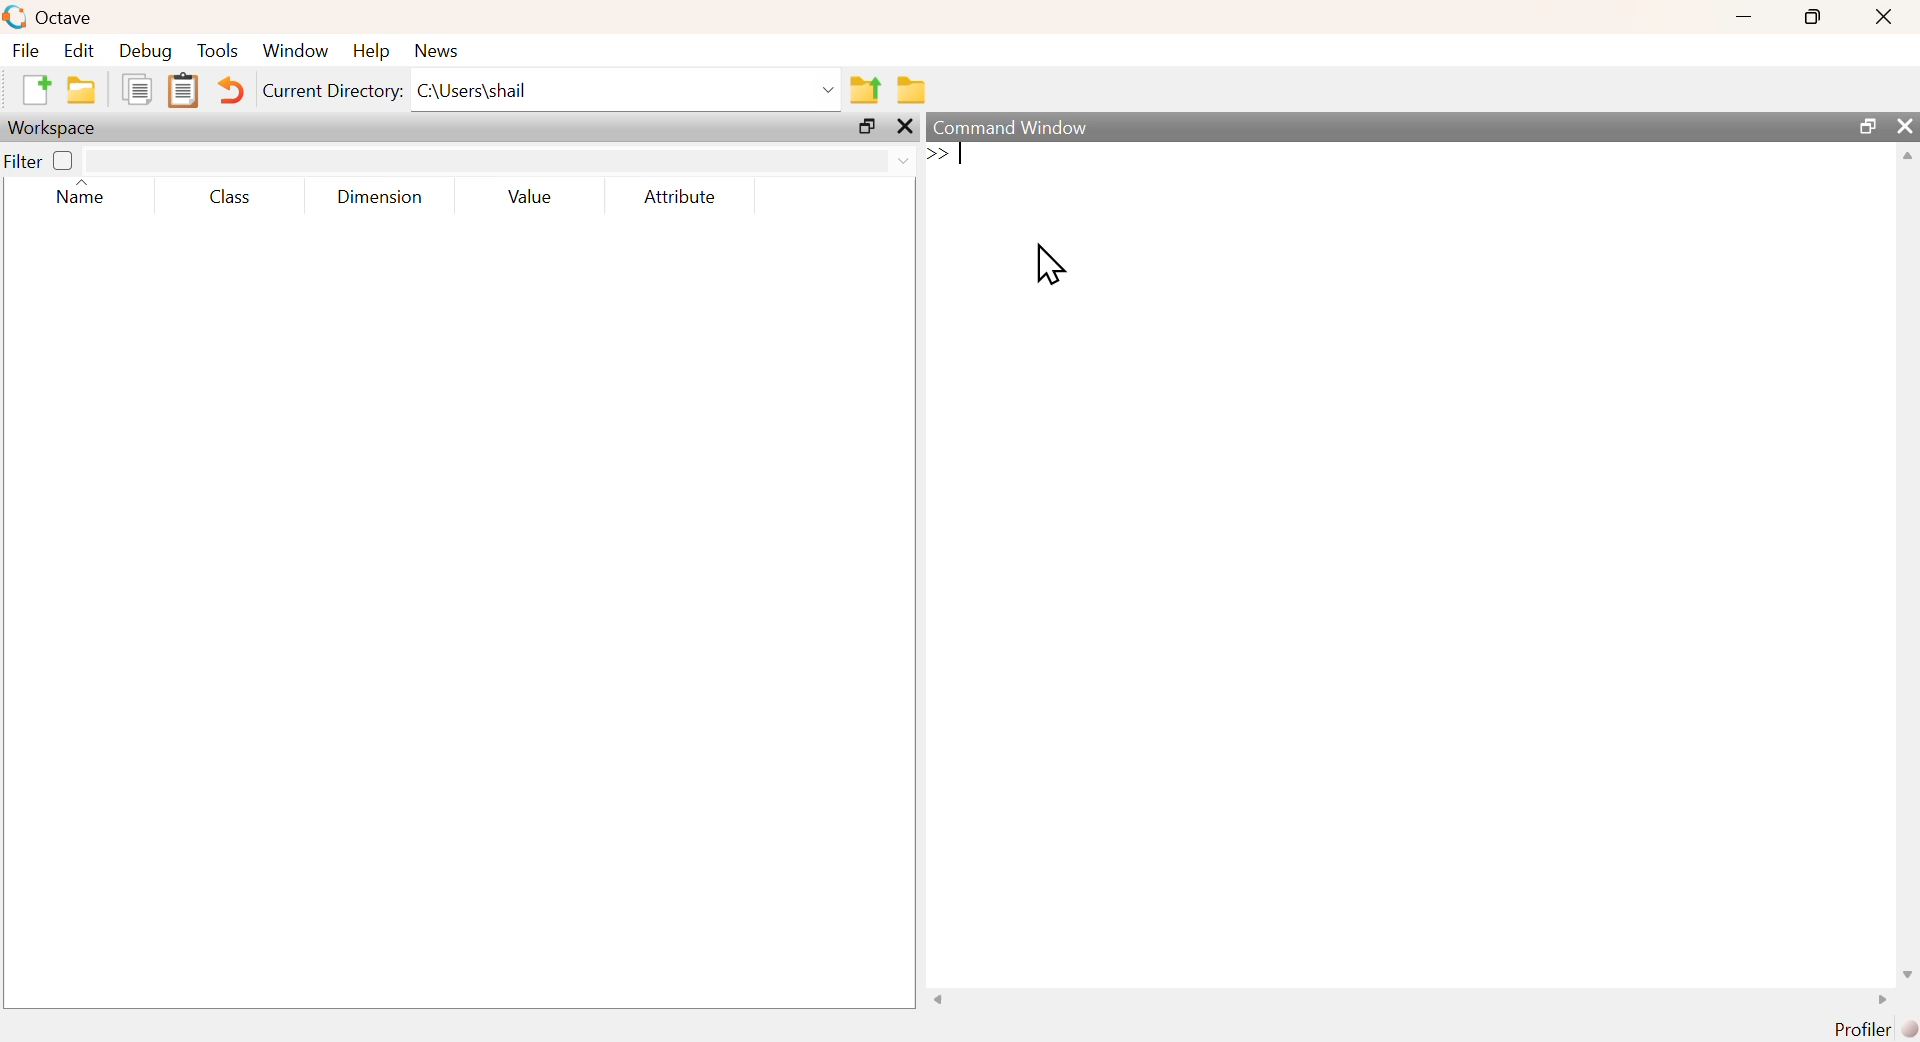  I want to click on Duplicate, so click(135, 88).